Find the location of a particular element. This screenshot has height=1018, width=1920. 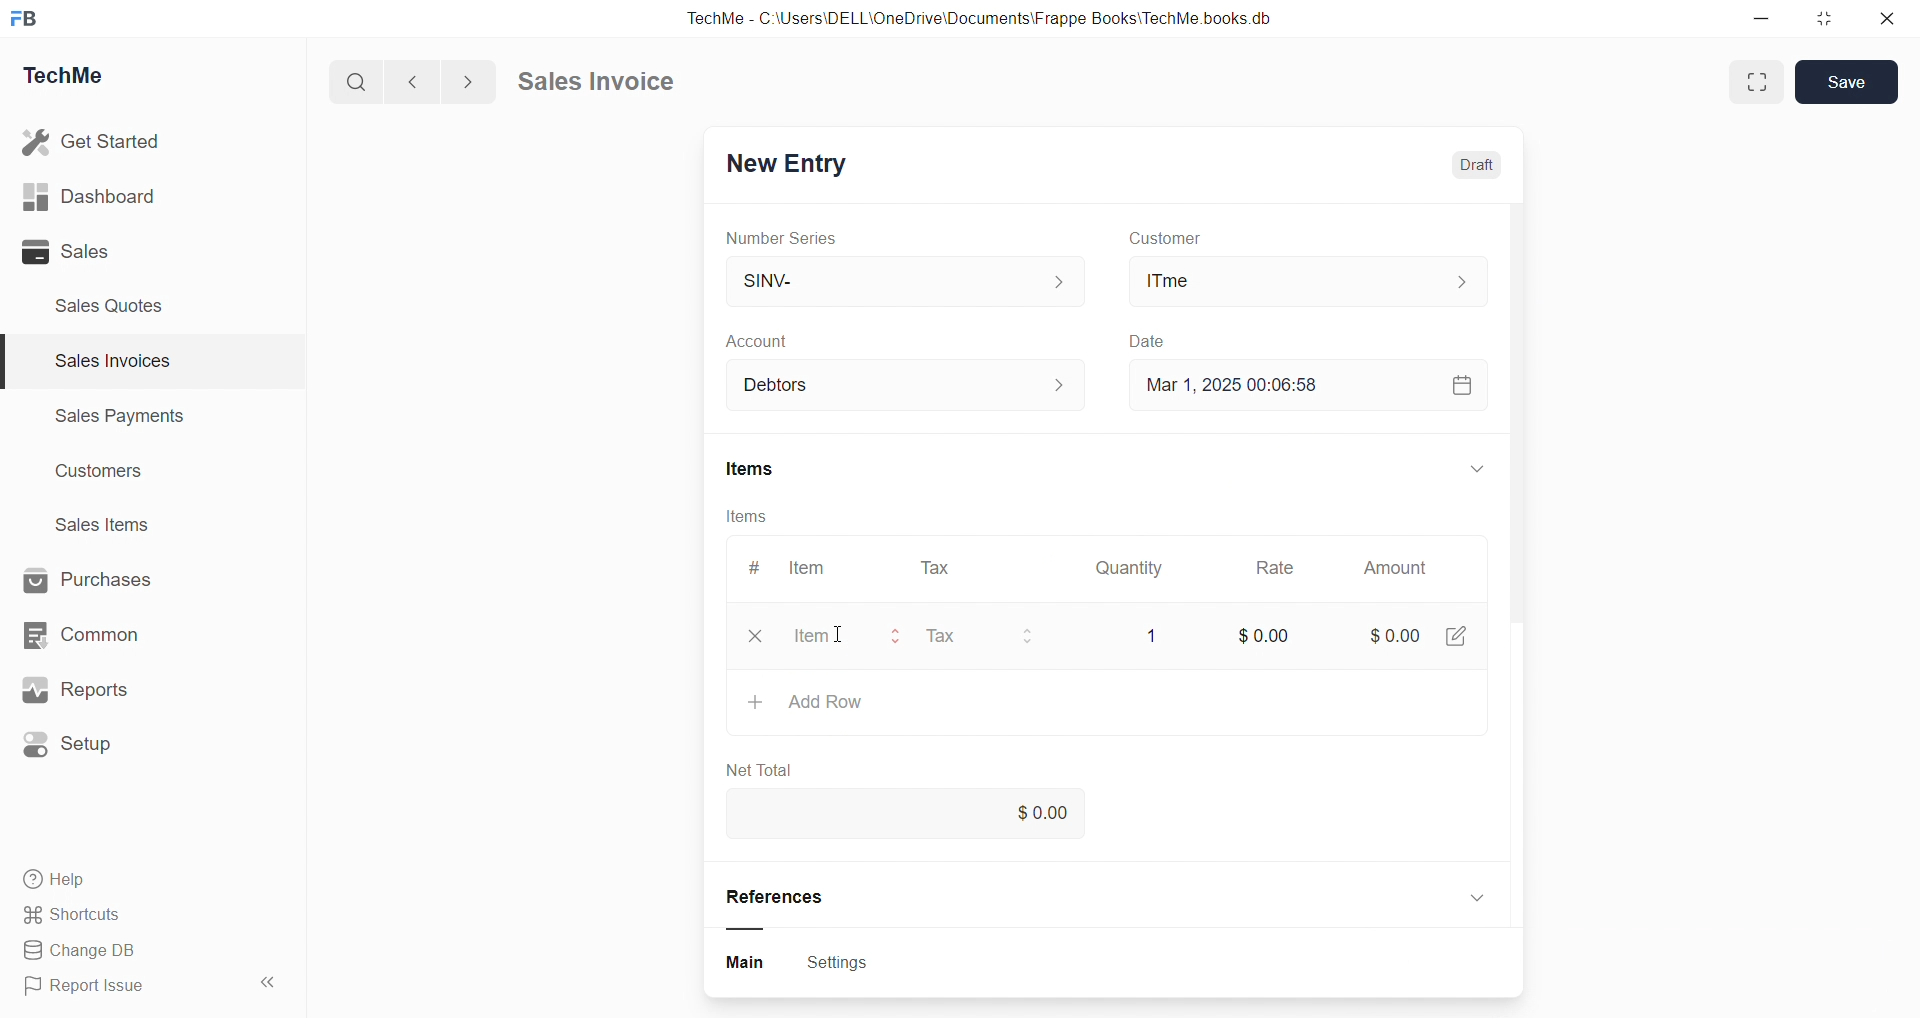

TechMe - C-\Users\DELL\OneDrive\Documents\Frappe Books'TechMe books db is located at coordinates (1000, 15).